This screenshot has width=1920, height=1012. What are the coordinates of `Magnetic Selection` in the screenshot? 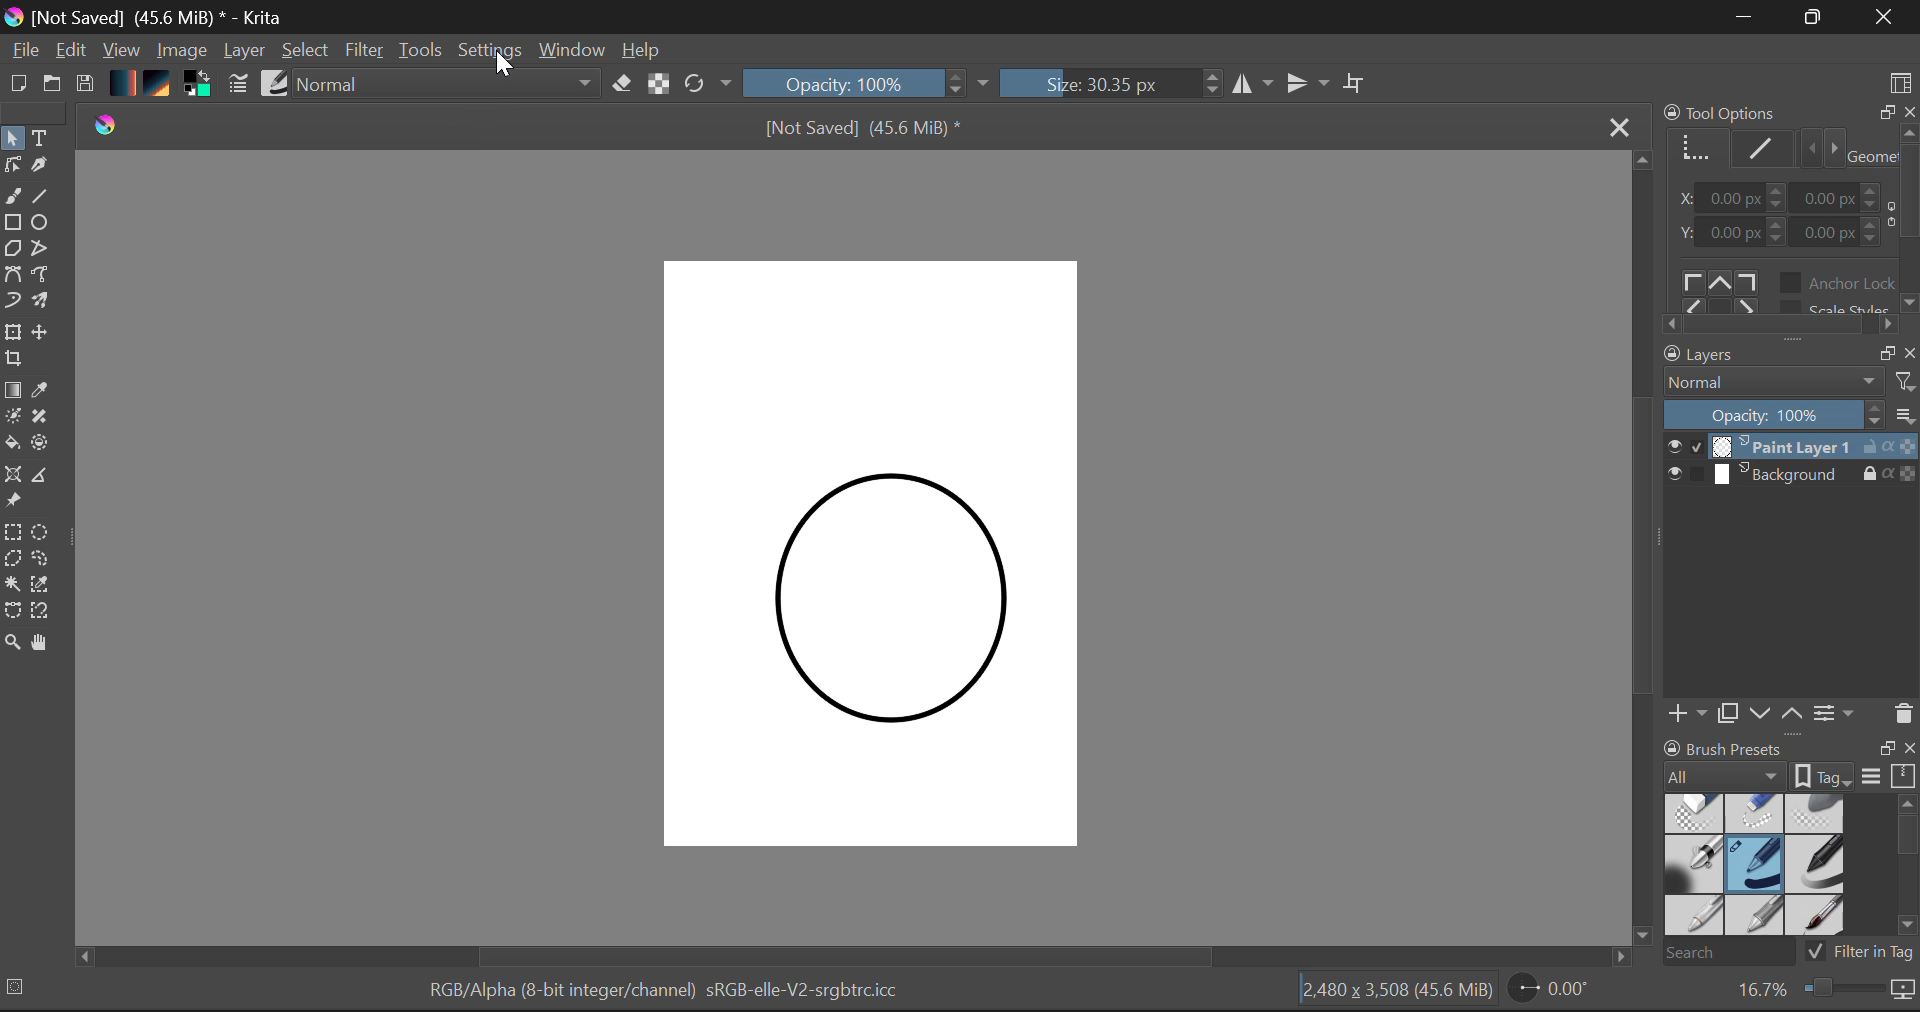 It's located at (38, 611).